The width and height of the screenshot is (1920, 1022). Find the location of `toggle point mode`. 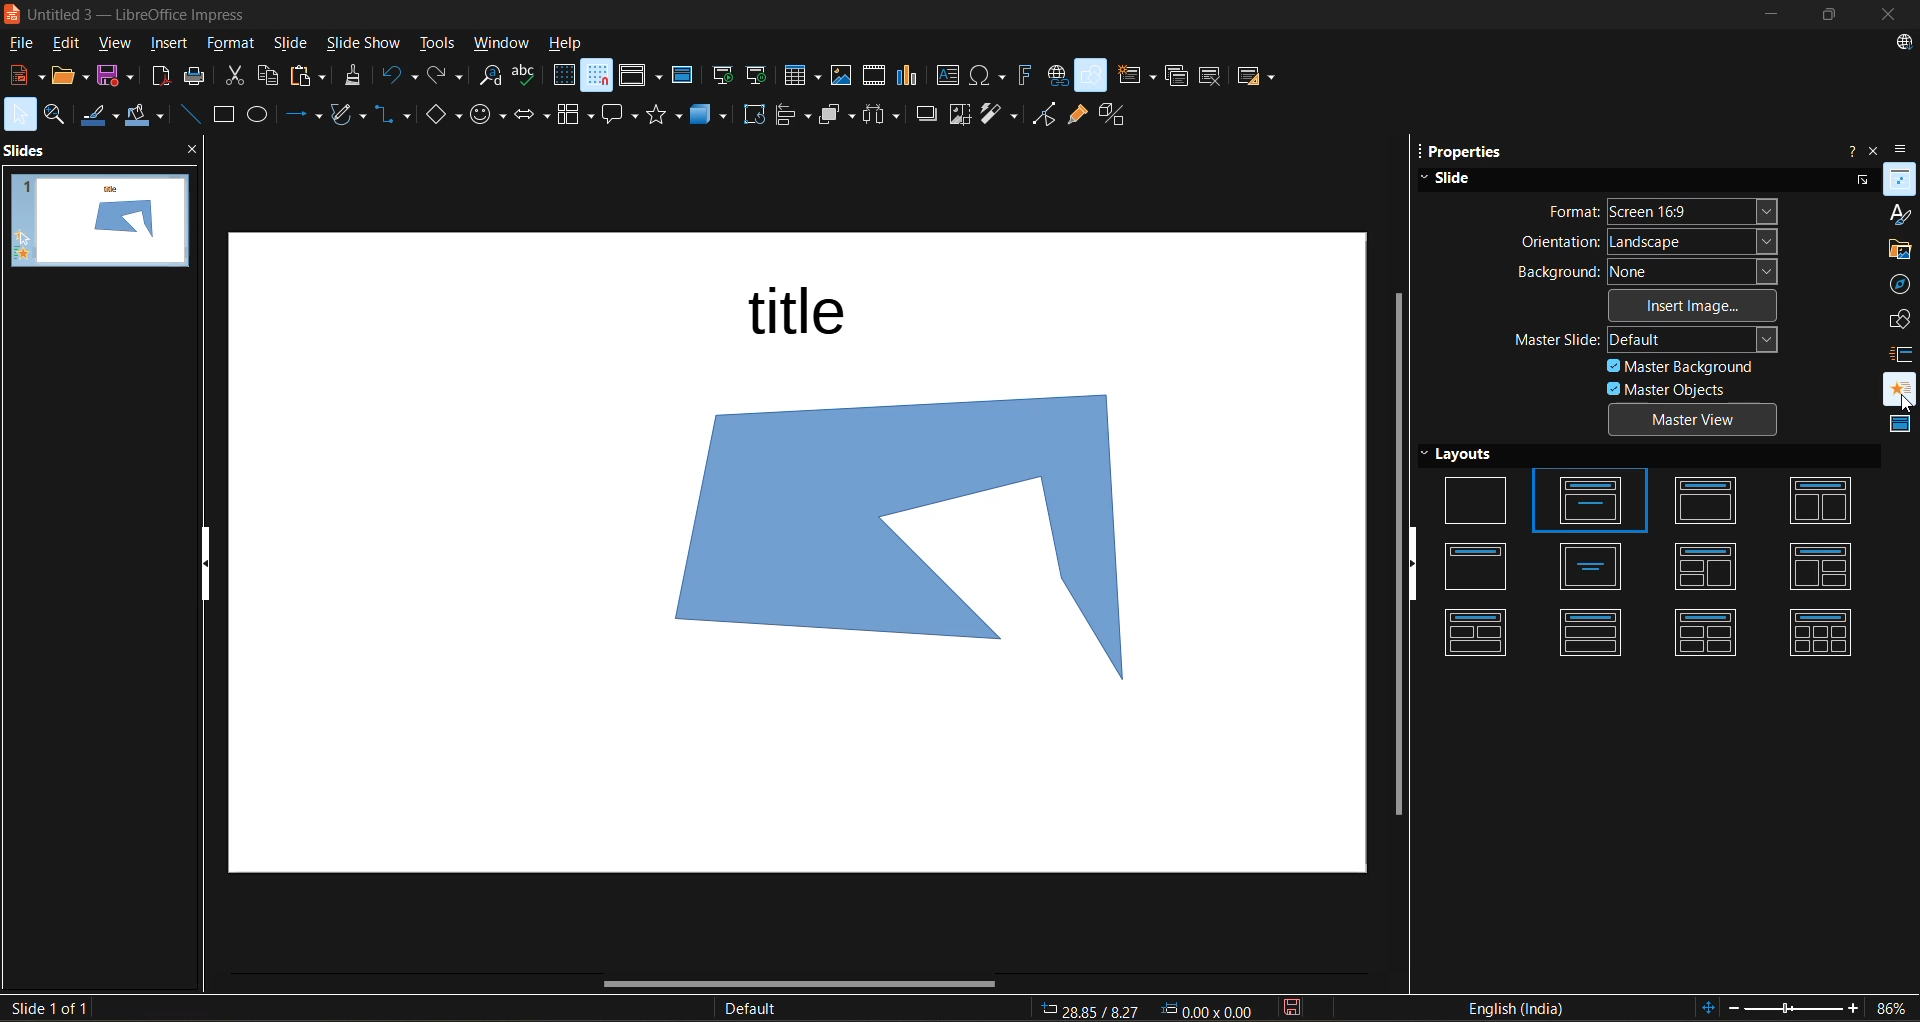

toggle point mode is located at coordinates (1045, 115).